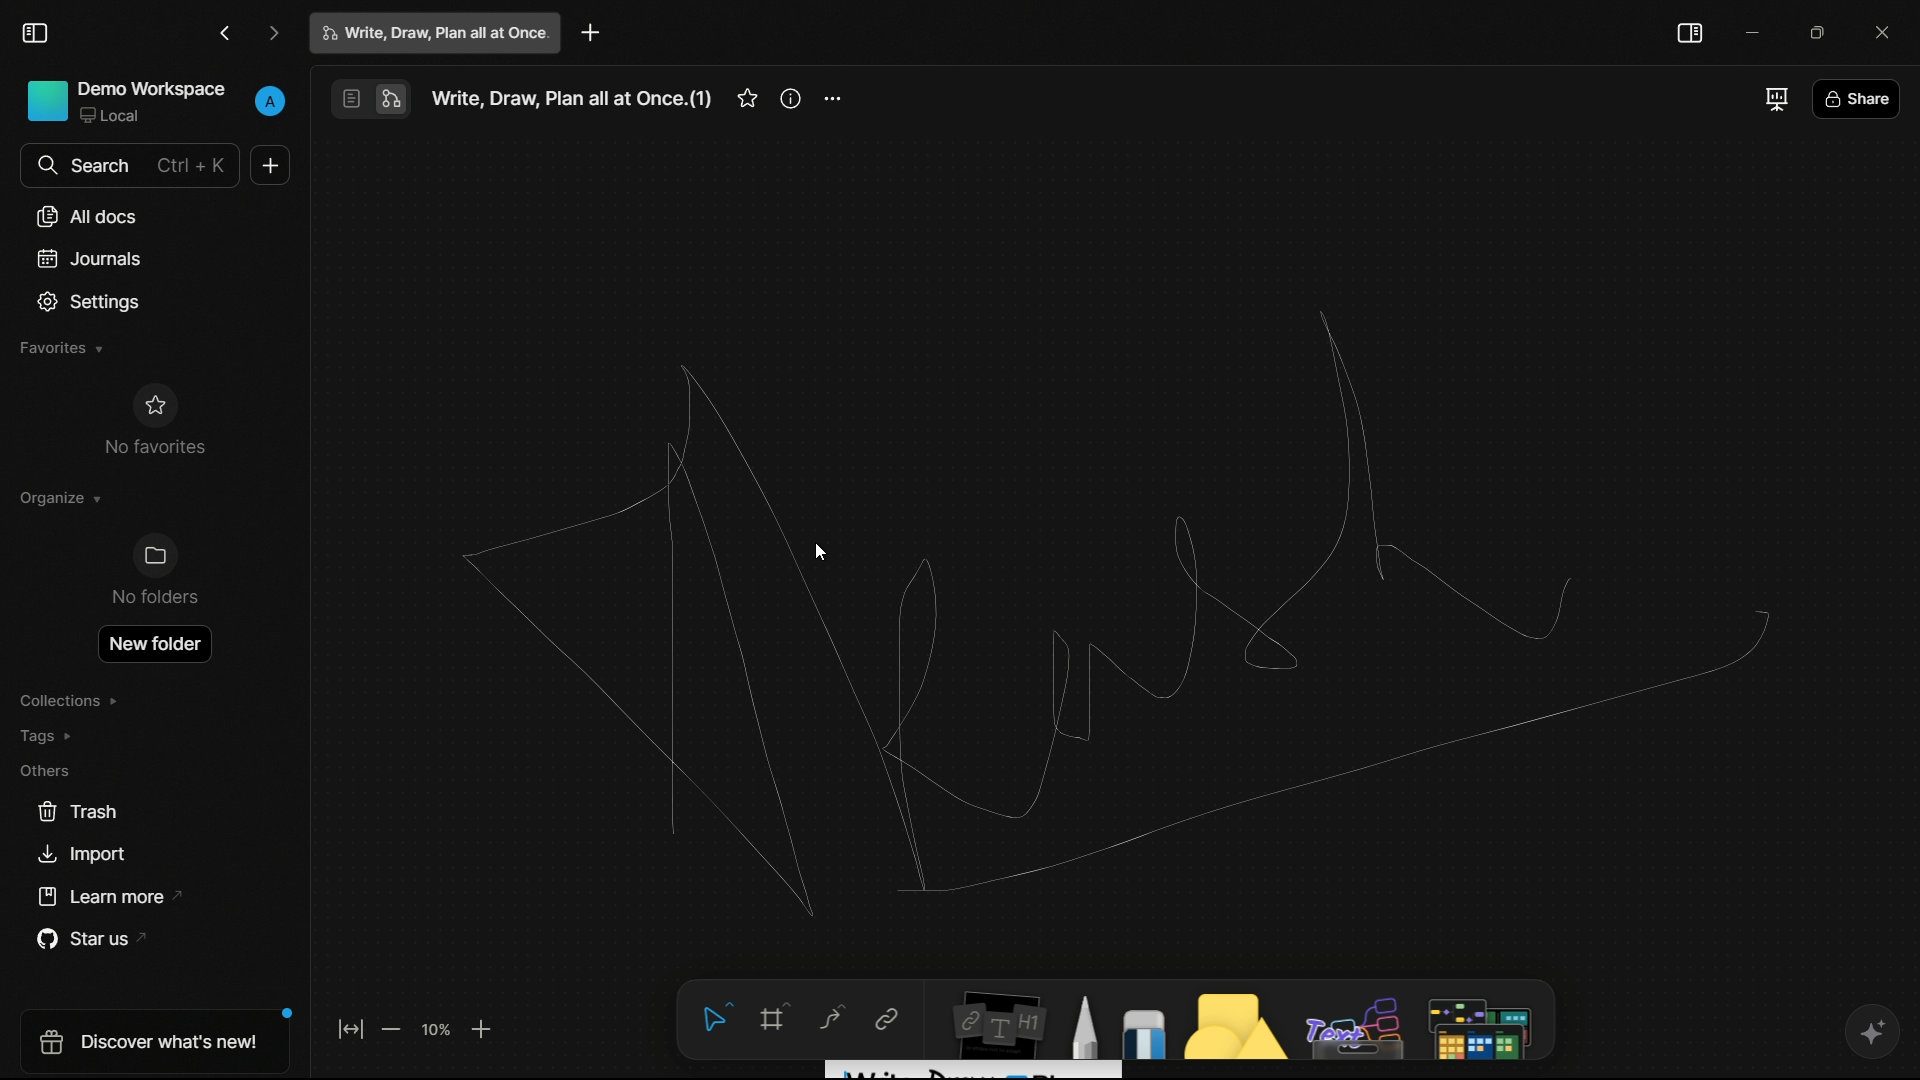  Describe the element at coordinates (134, 167) in the screenshot. I see `search bar` at that location.